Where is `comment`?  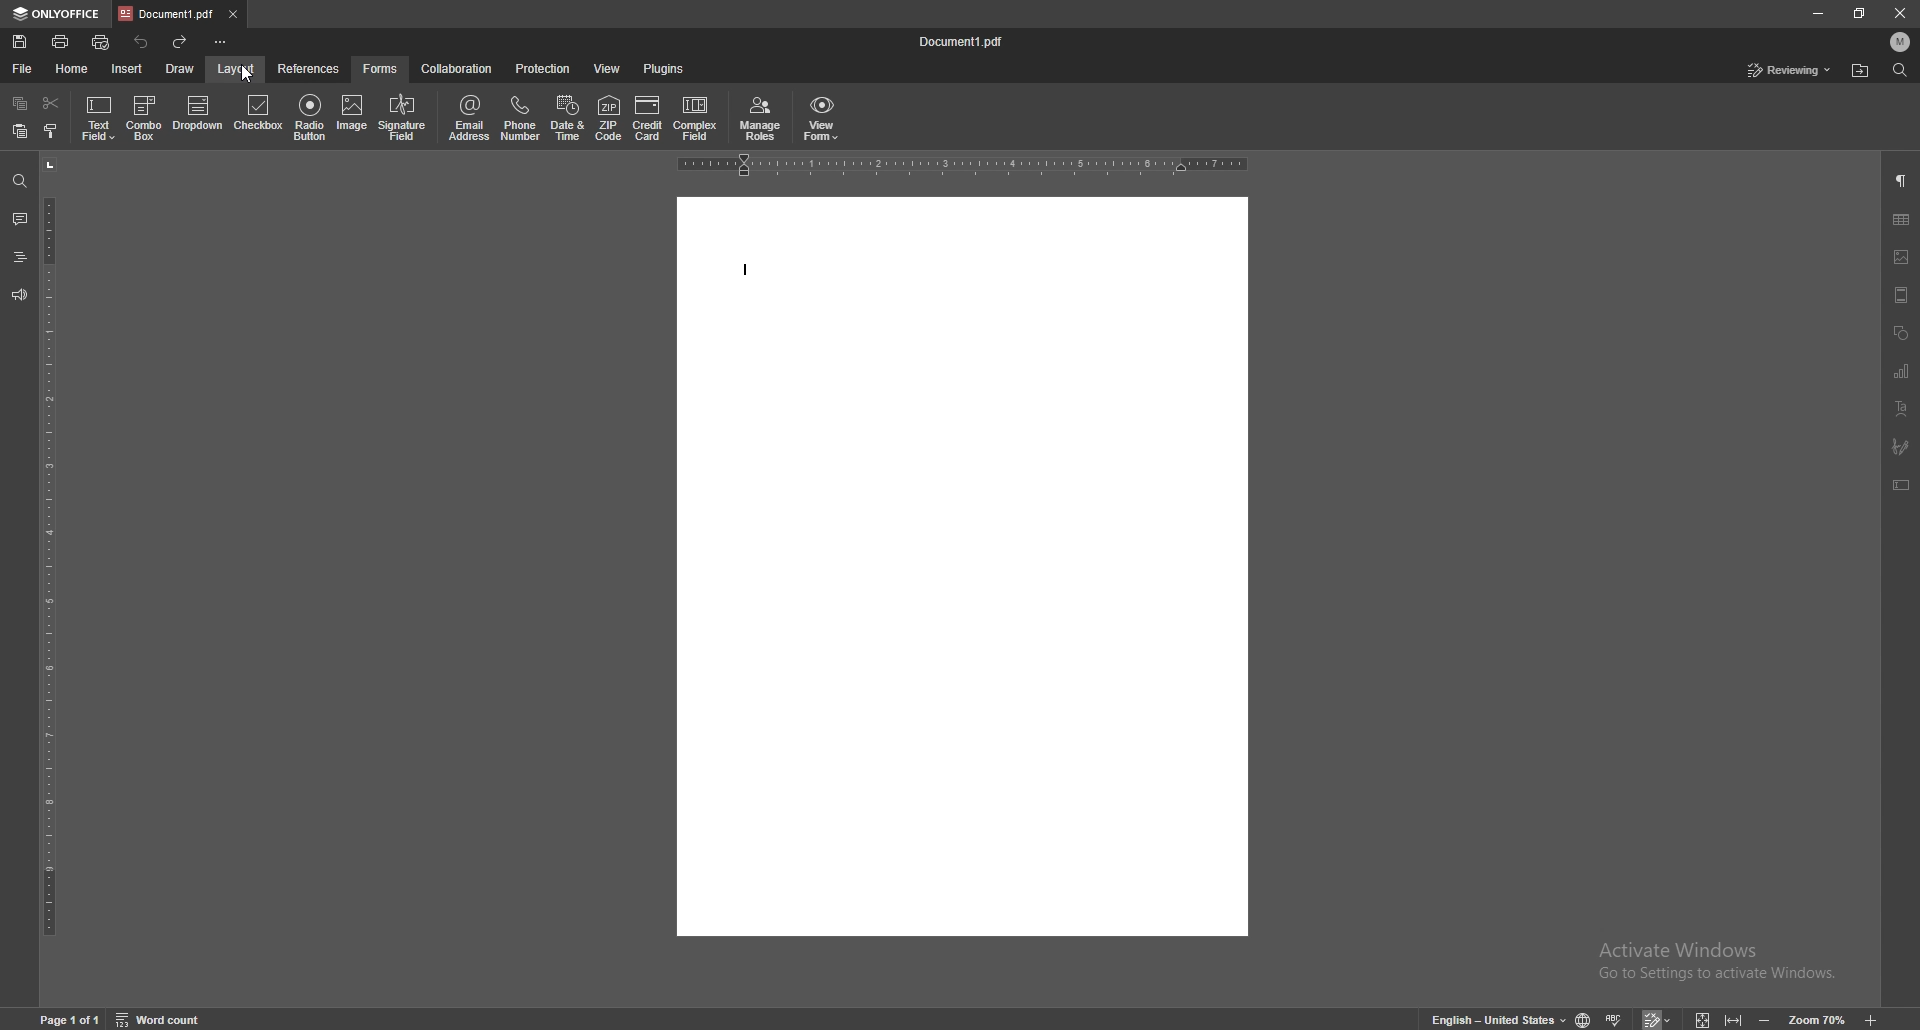
comment is located at coordinates (20, 219).